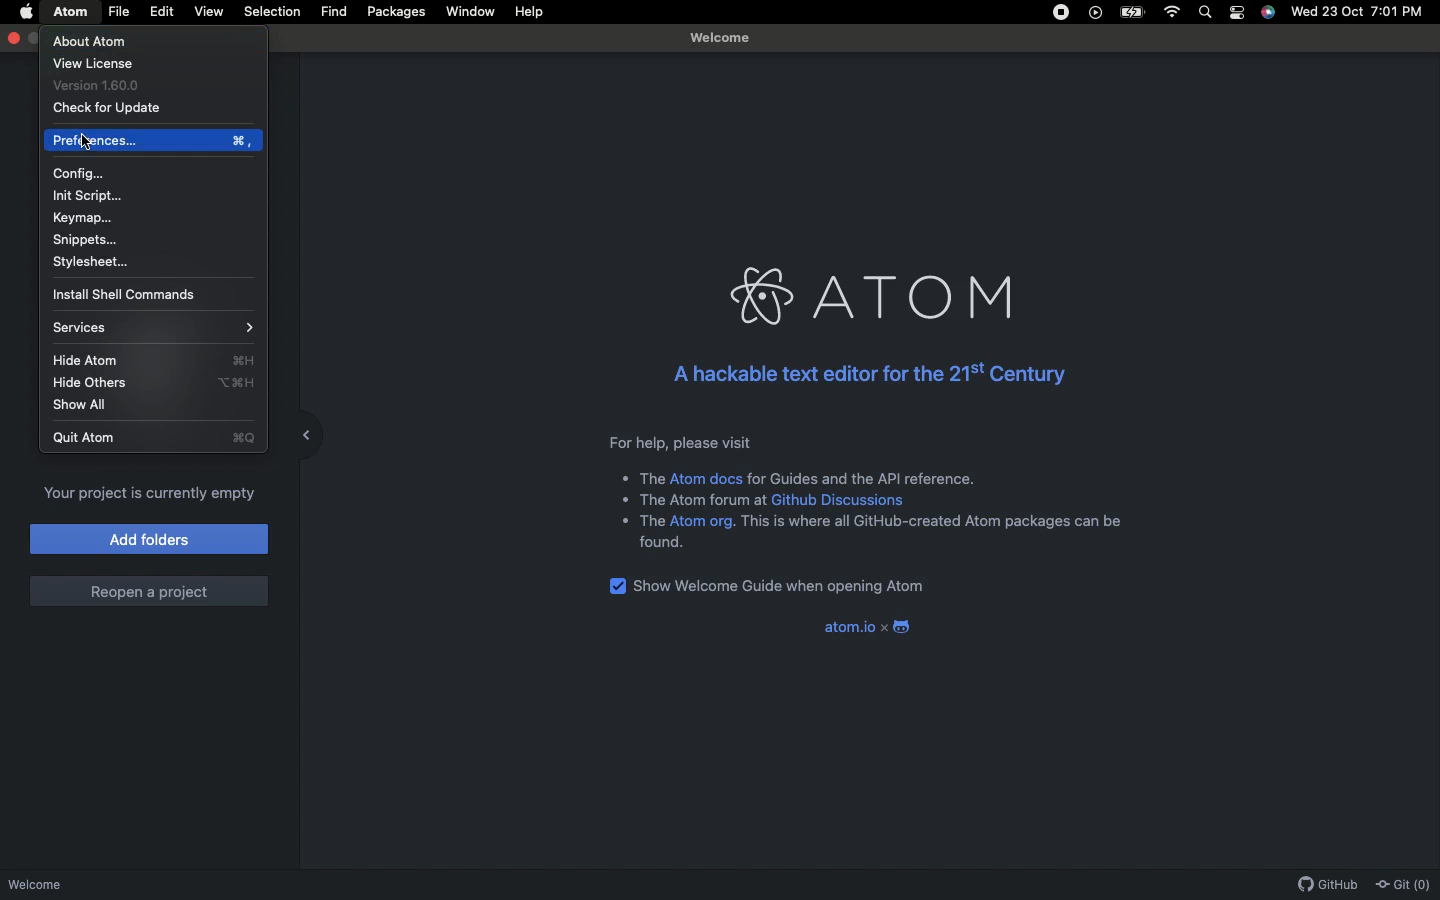  I want to click on cursor, so click(85, 146).